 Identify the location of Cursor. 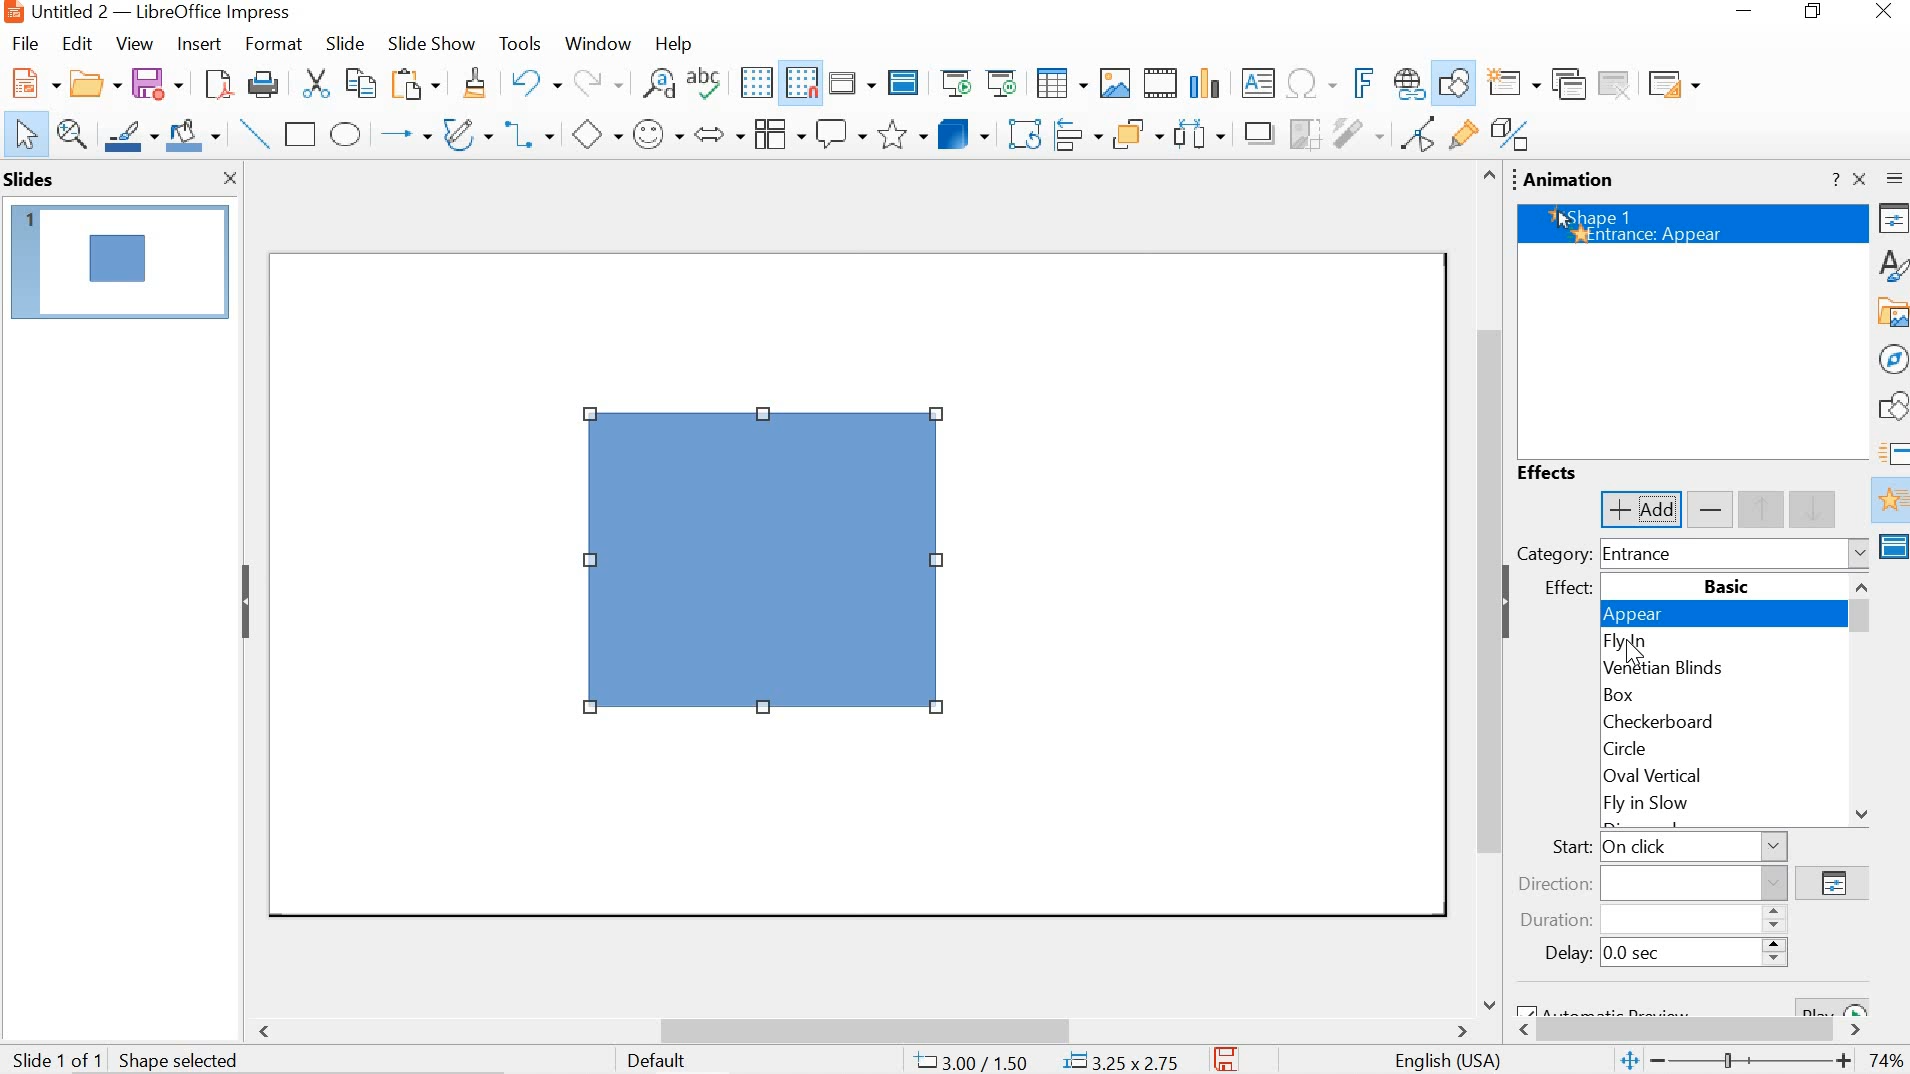
(1640, 654).